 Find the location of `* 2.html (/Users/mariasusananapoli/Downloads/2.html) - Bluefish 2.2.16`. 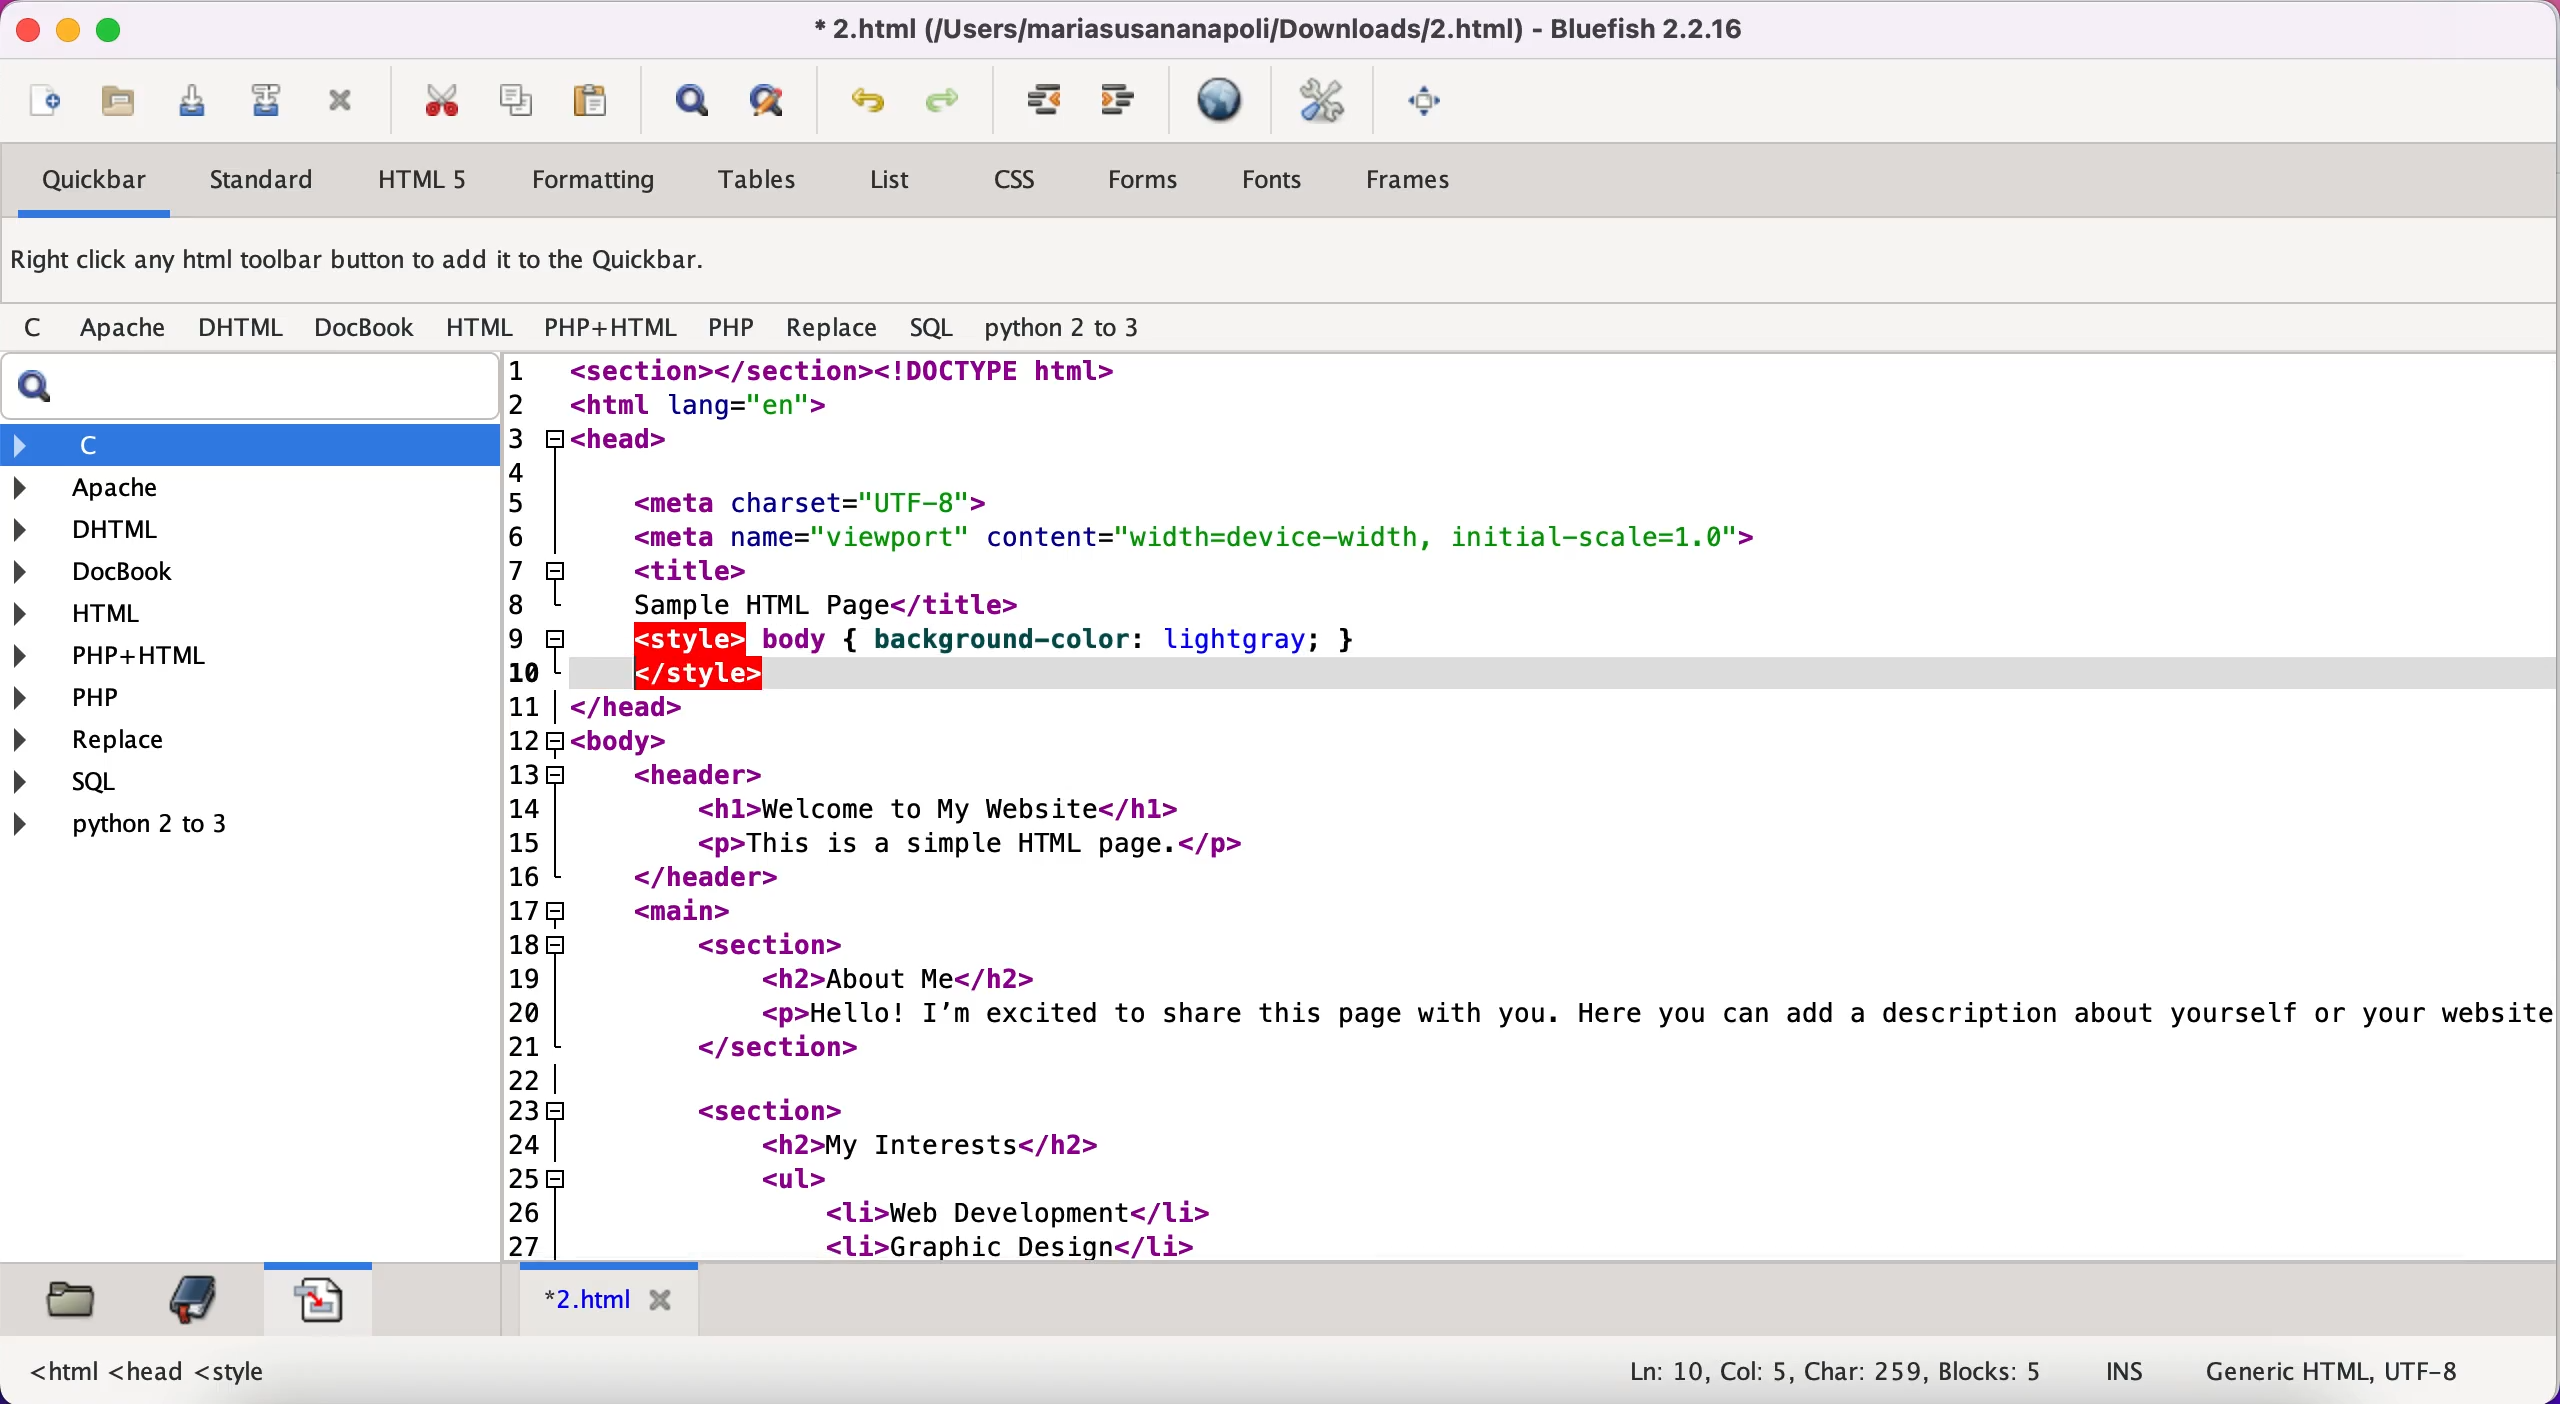

* 2.html (/Users/mariasusananapoli/Downloads/2.html) - Bluefish 2.2.16 is located at coordinates (1272, 28).